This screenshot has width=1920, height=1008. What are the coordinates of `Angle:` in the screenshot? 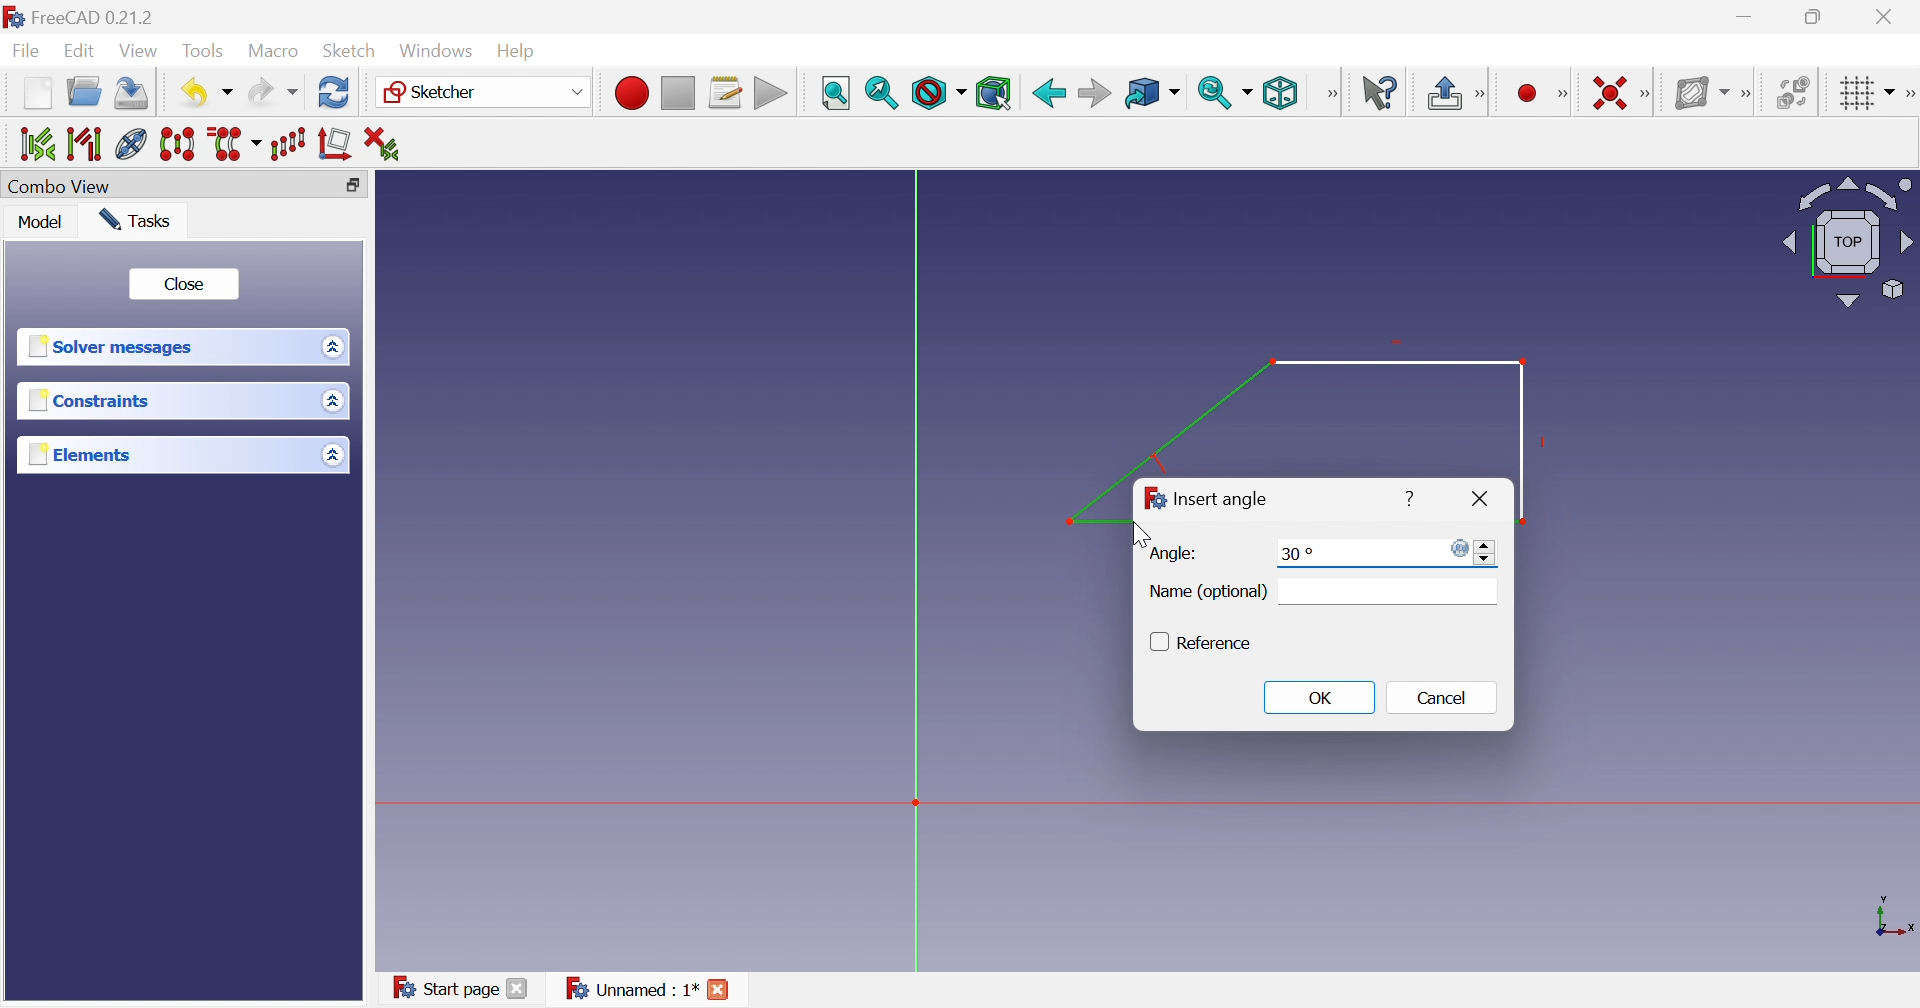 It's located at (1174, 554).